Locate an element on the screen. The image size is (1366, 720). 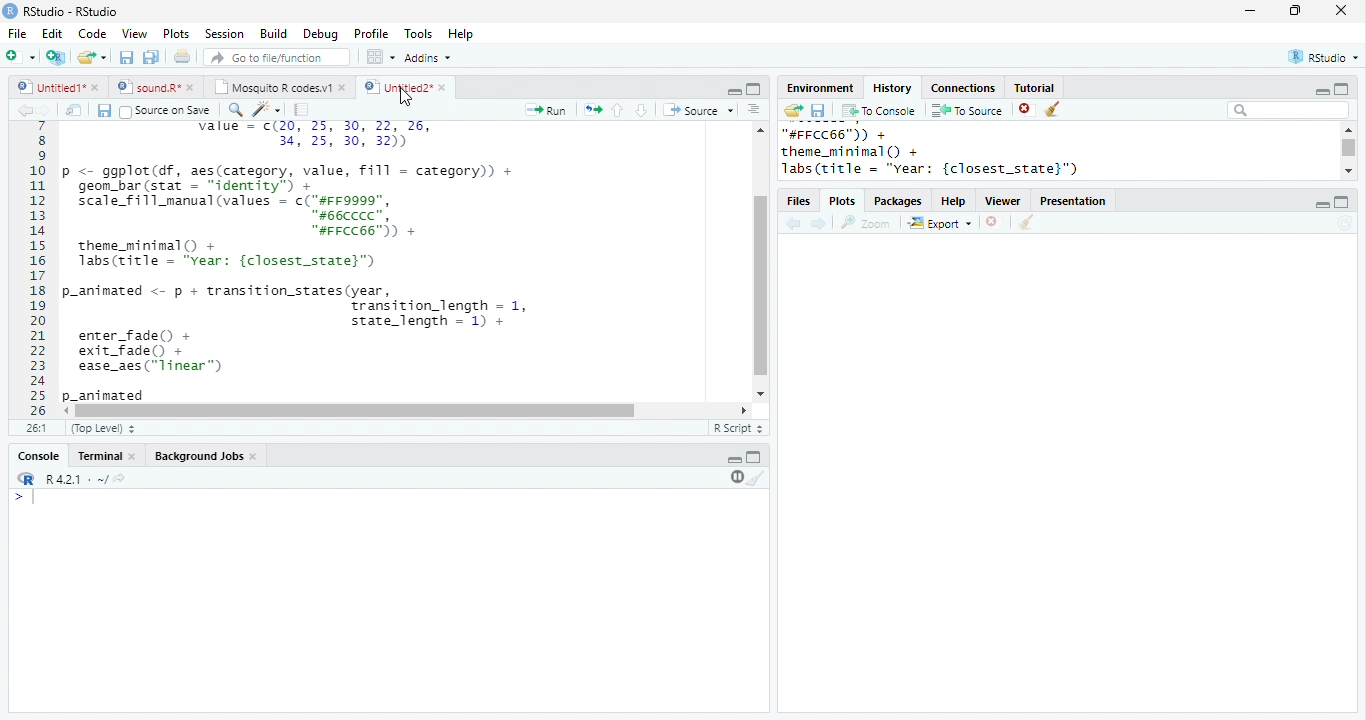
Background Jobs is located at coordinates (198, 456).